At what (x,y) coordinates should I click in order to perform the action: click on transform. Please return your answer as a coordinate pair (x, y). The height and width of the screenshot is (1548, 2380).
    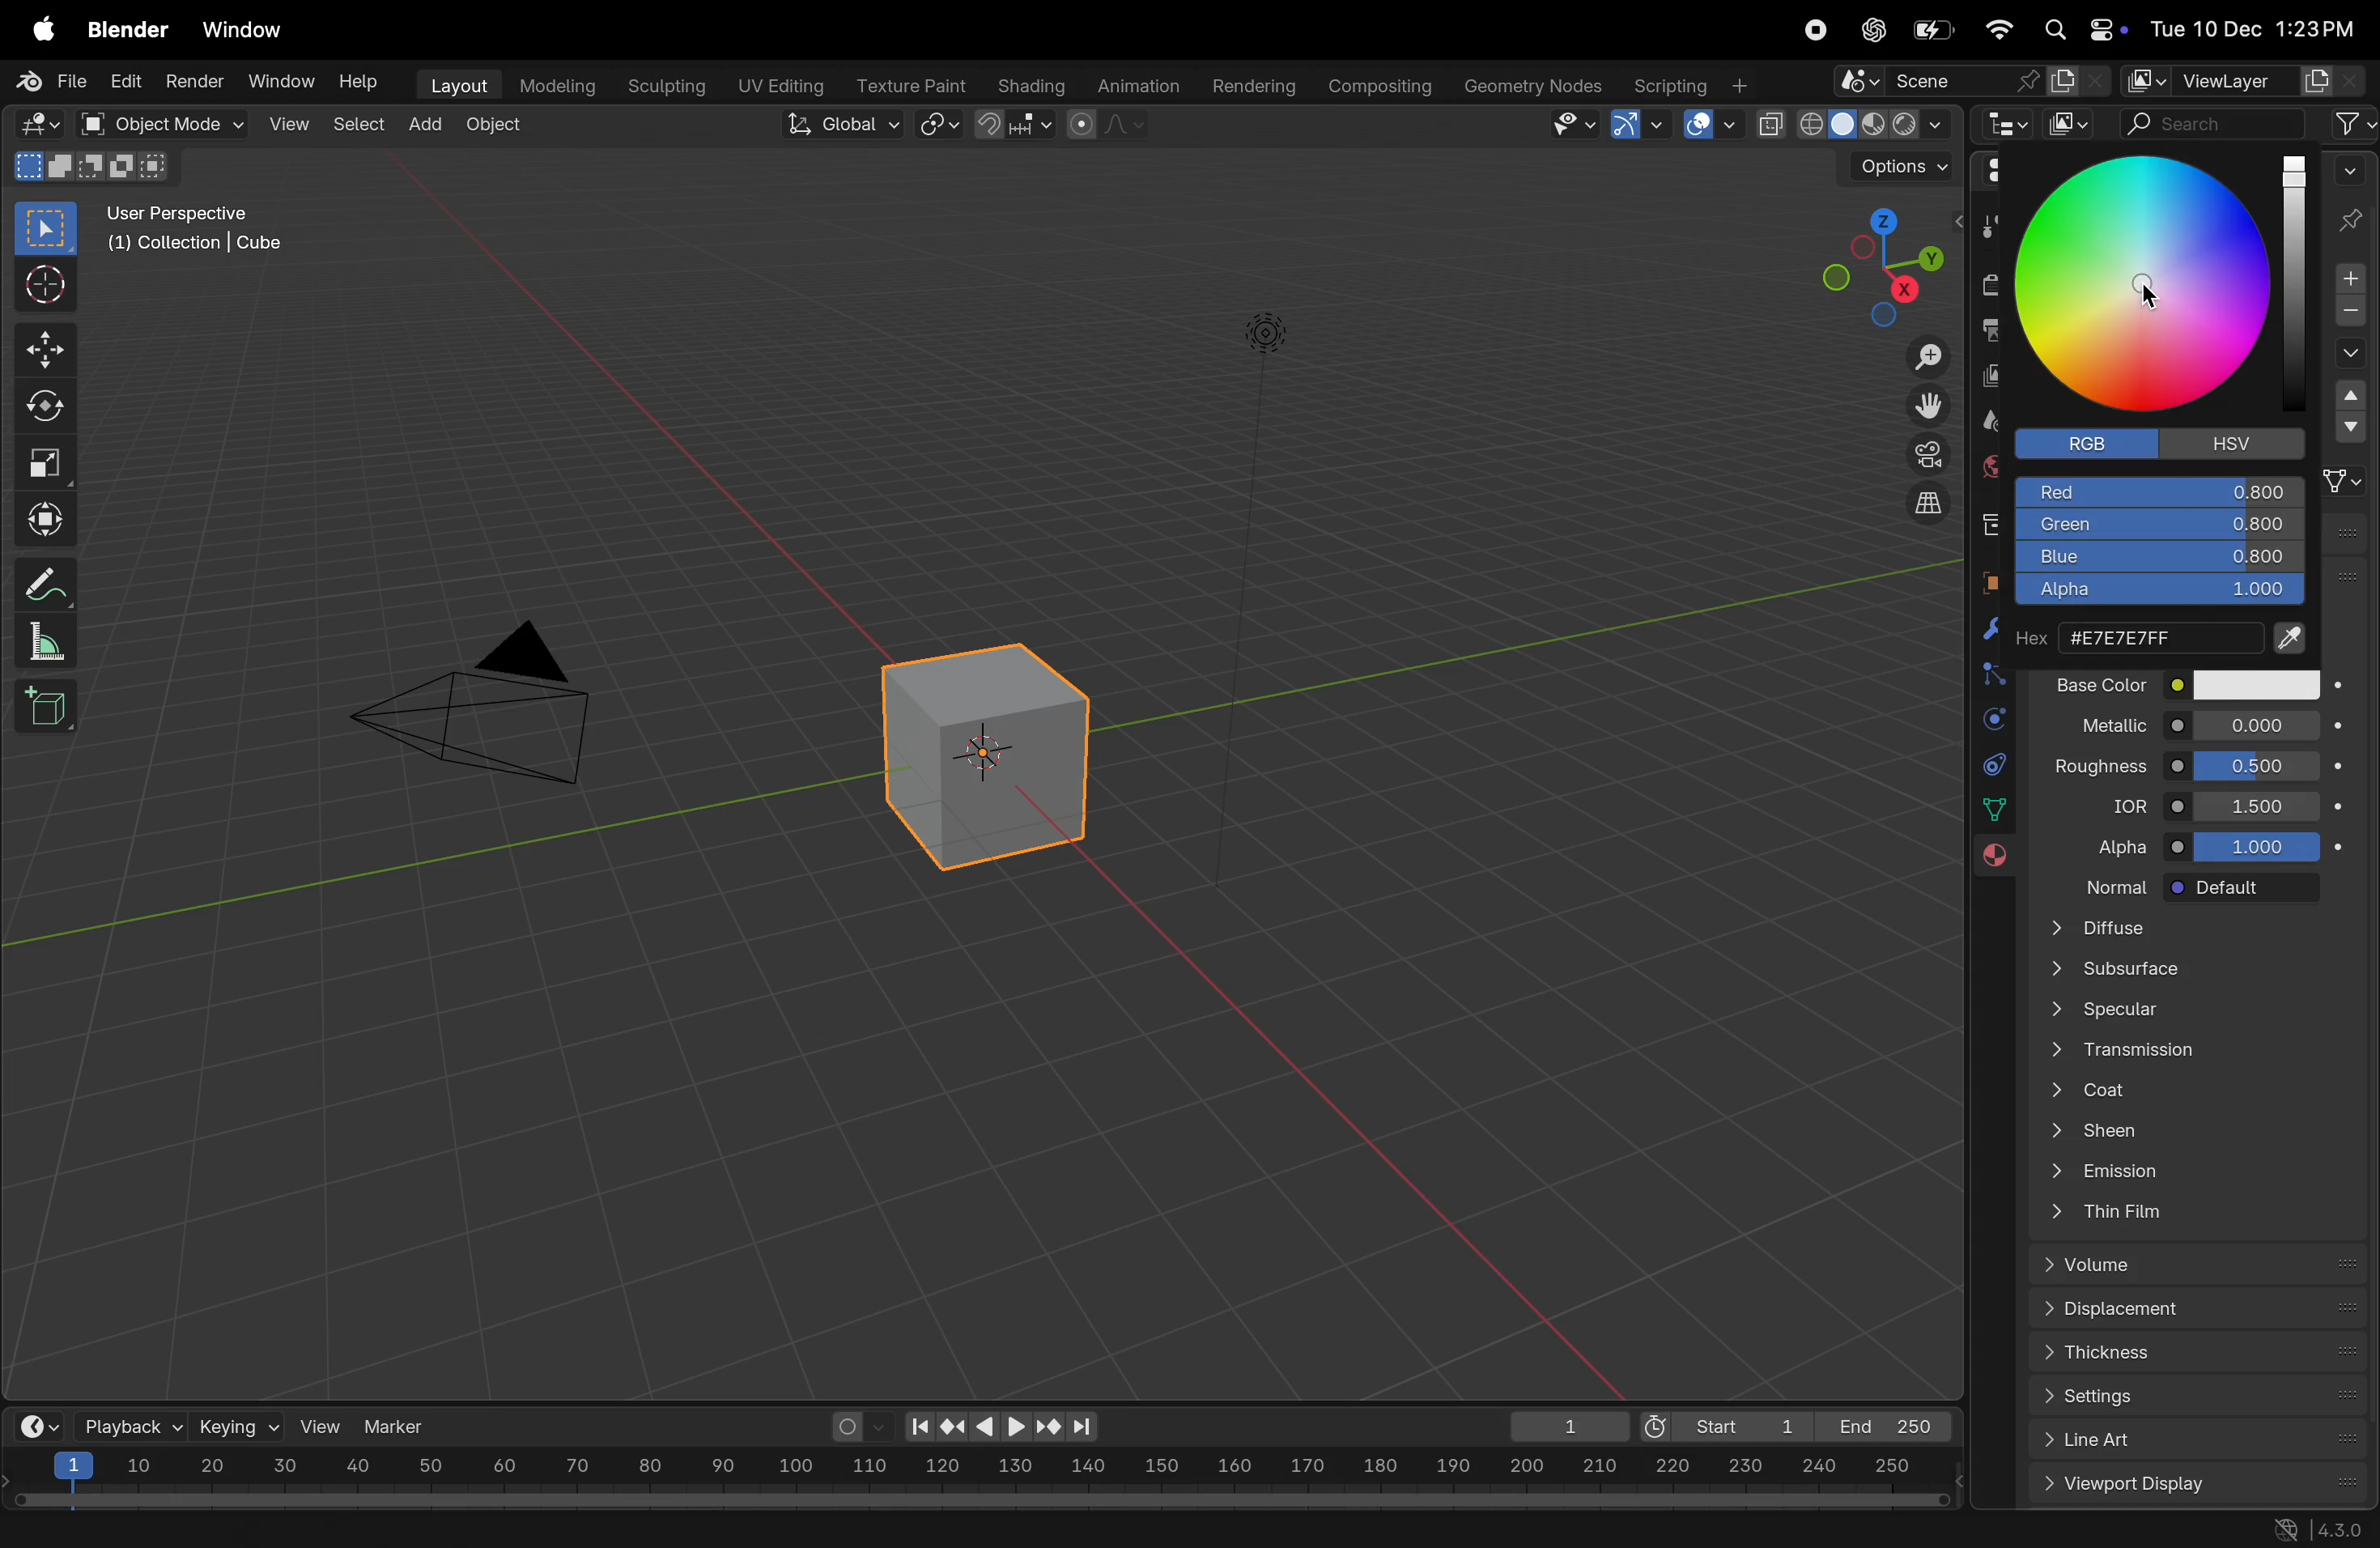
    Looking at the image, I should click on (41, 516).